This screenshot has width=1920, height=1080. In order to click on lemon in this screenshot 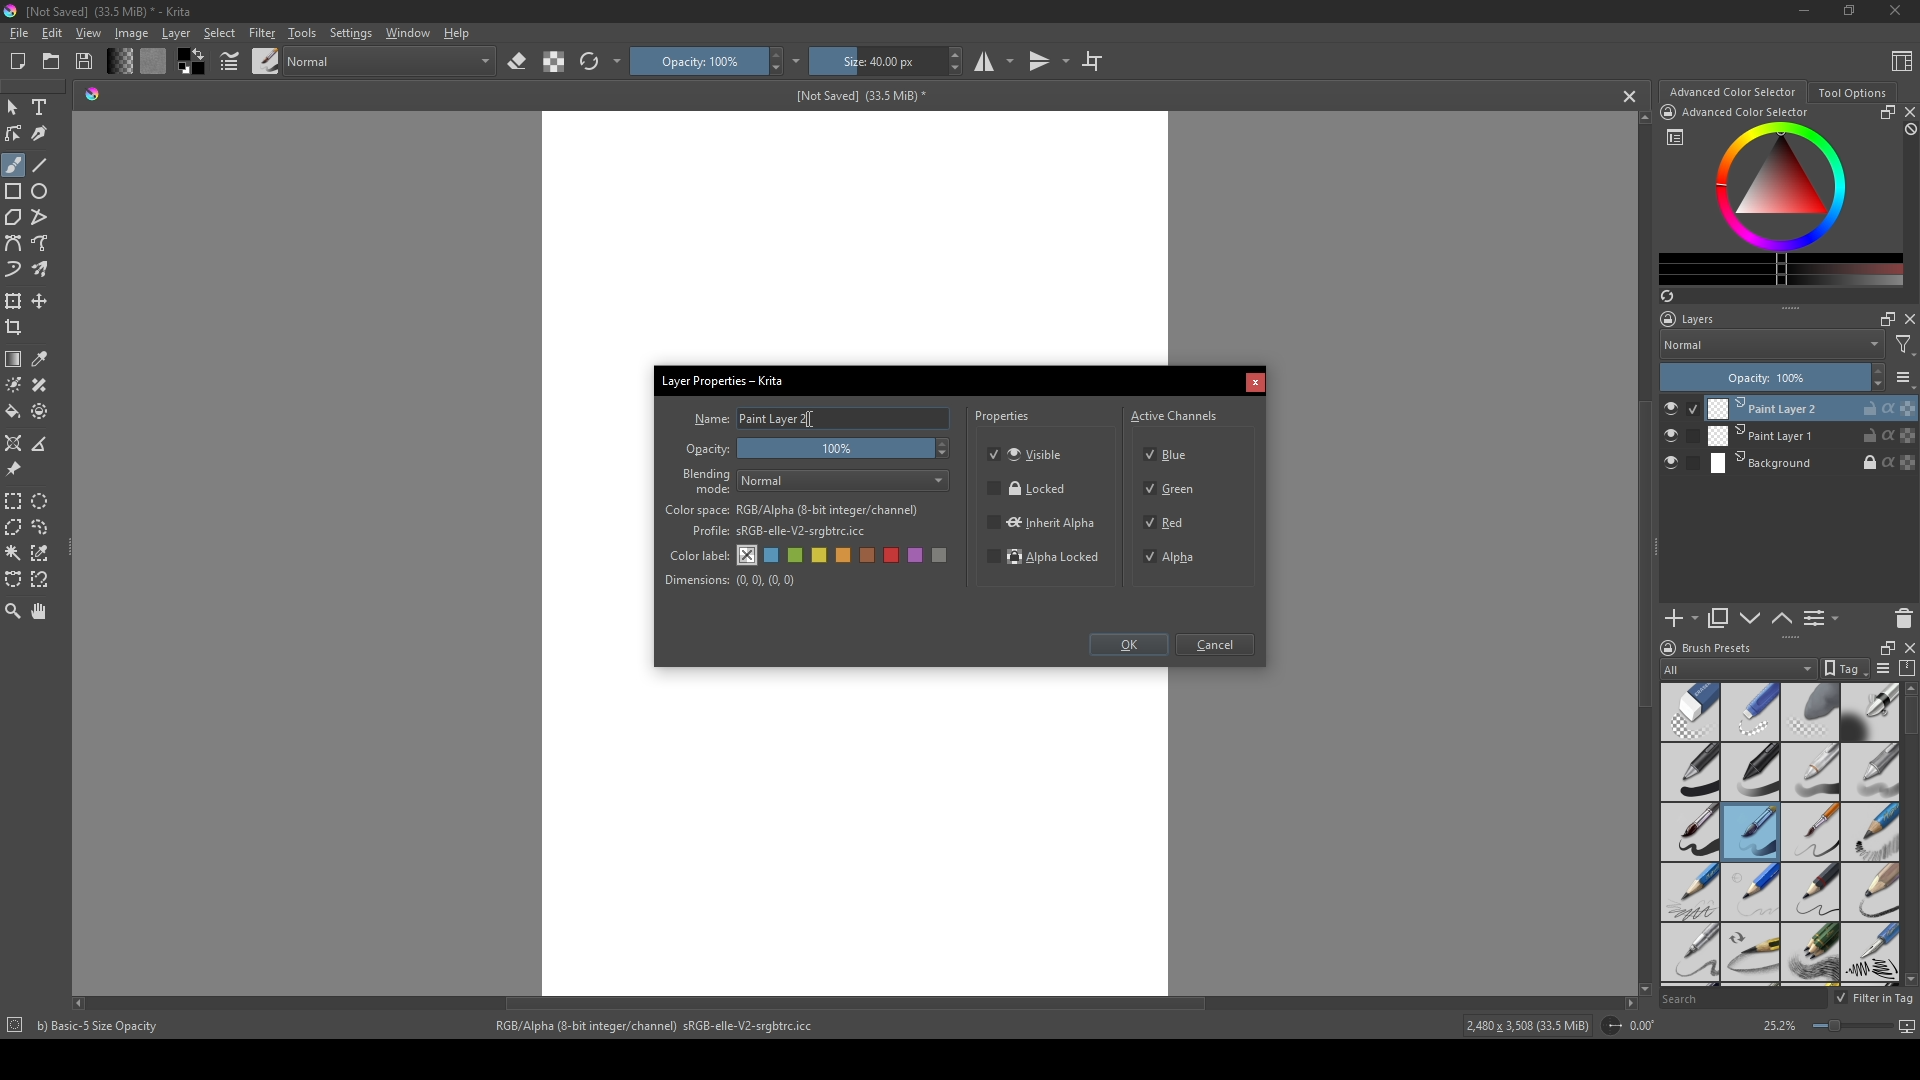, I will do `click(821, 555)`.